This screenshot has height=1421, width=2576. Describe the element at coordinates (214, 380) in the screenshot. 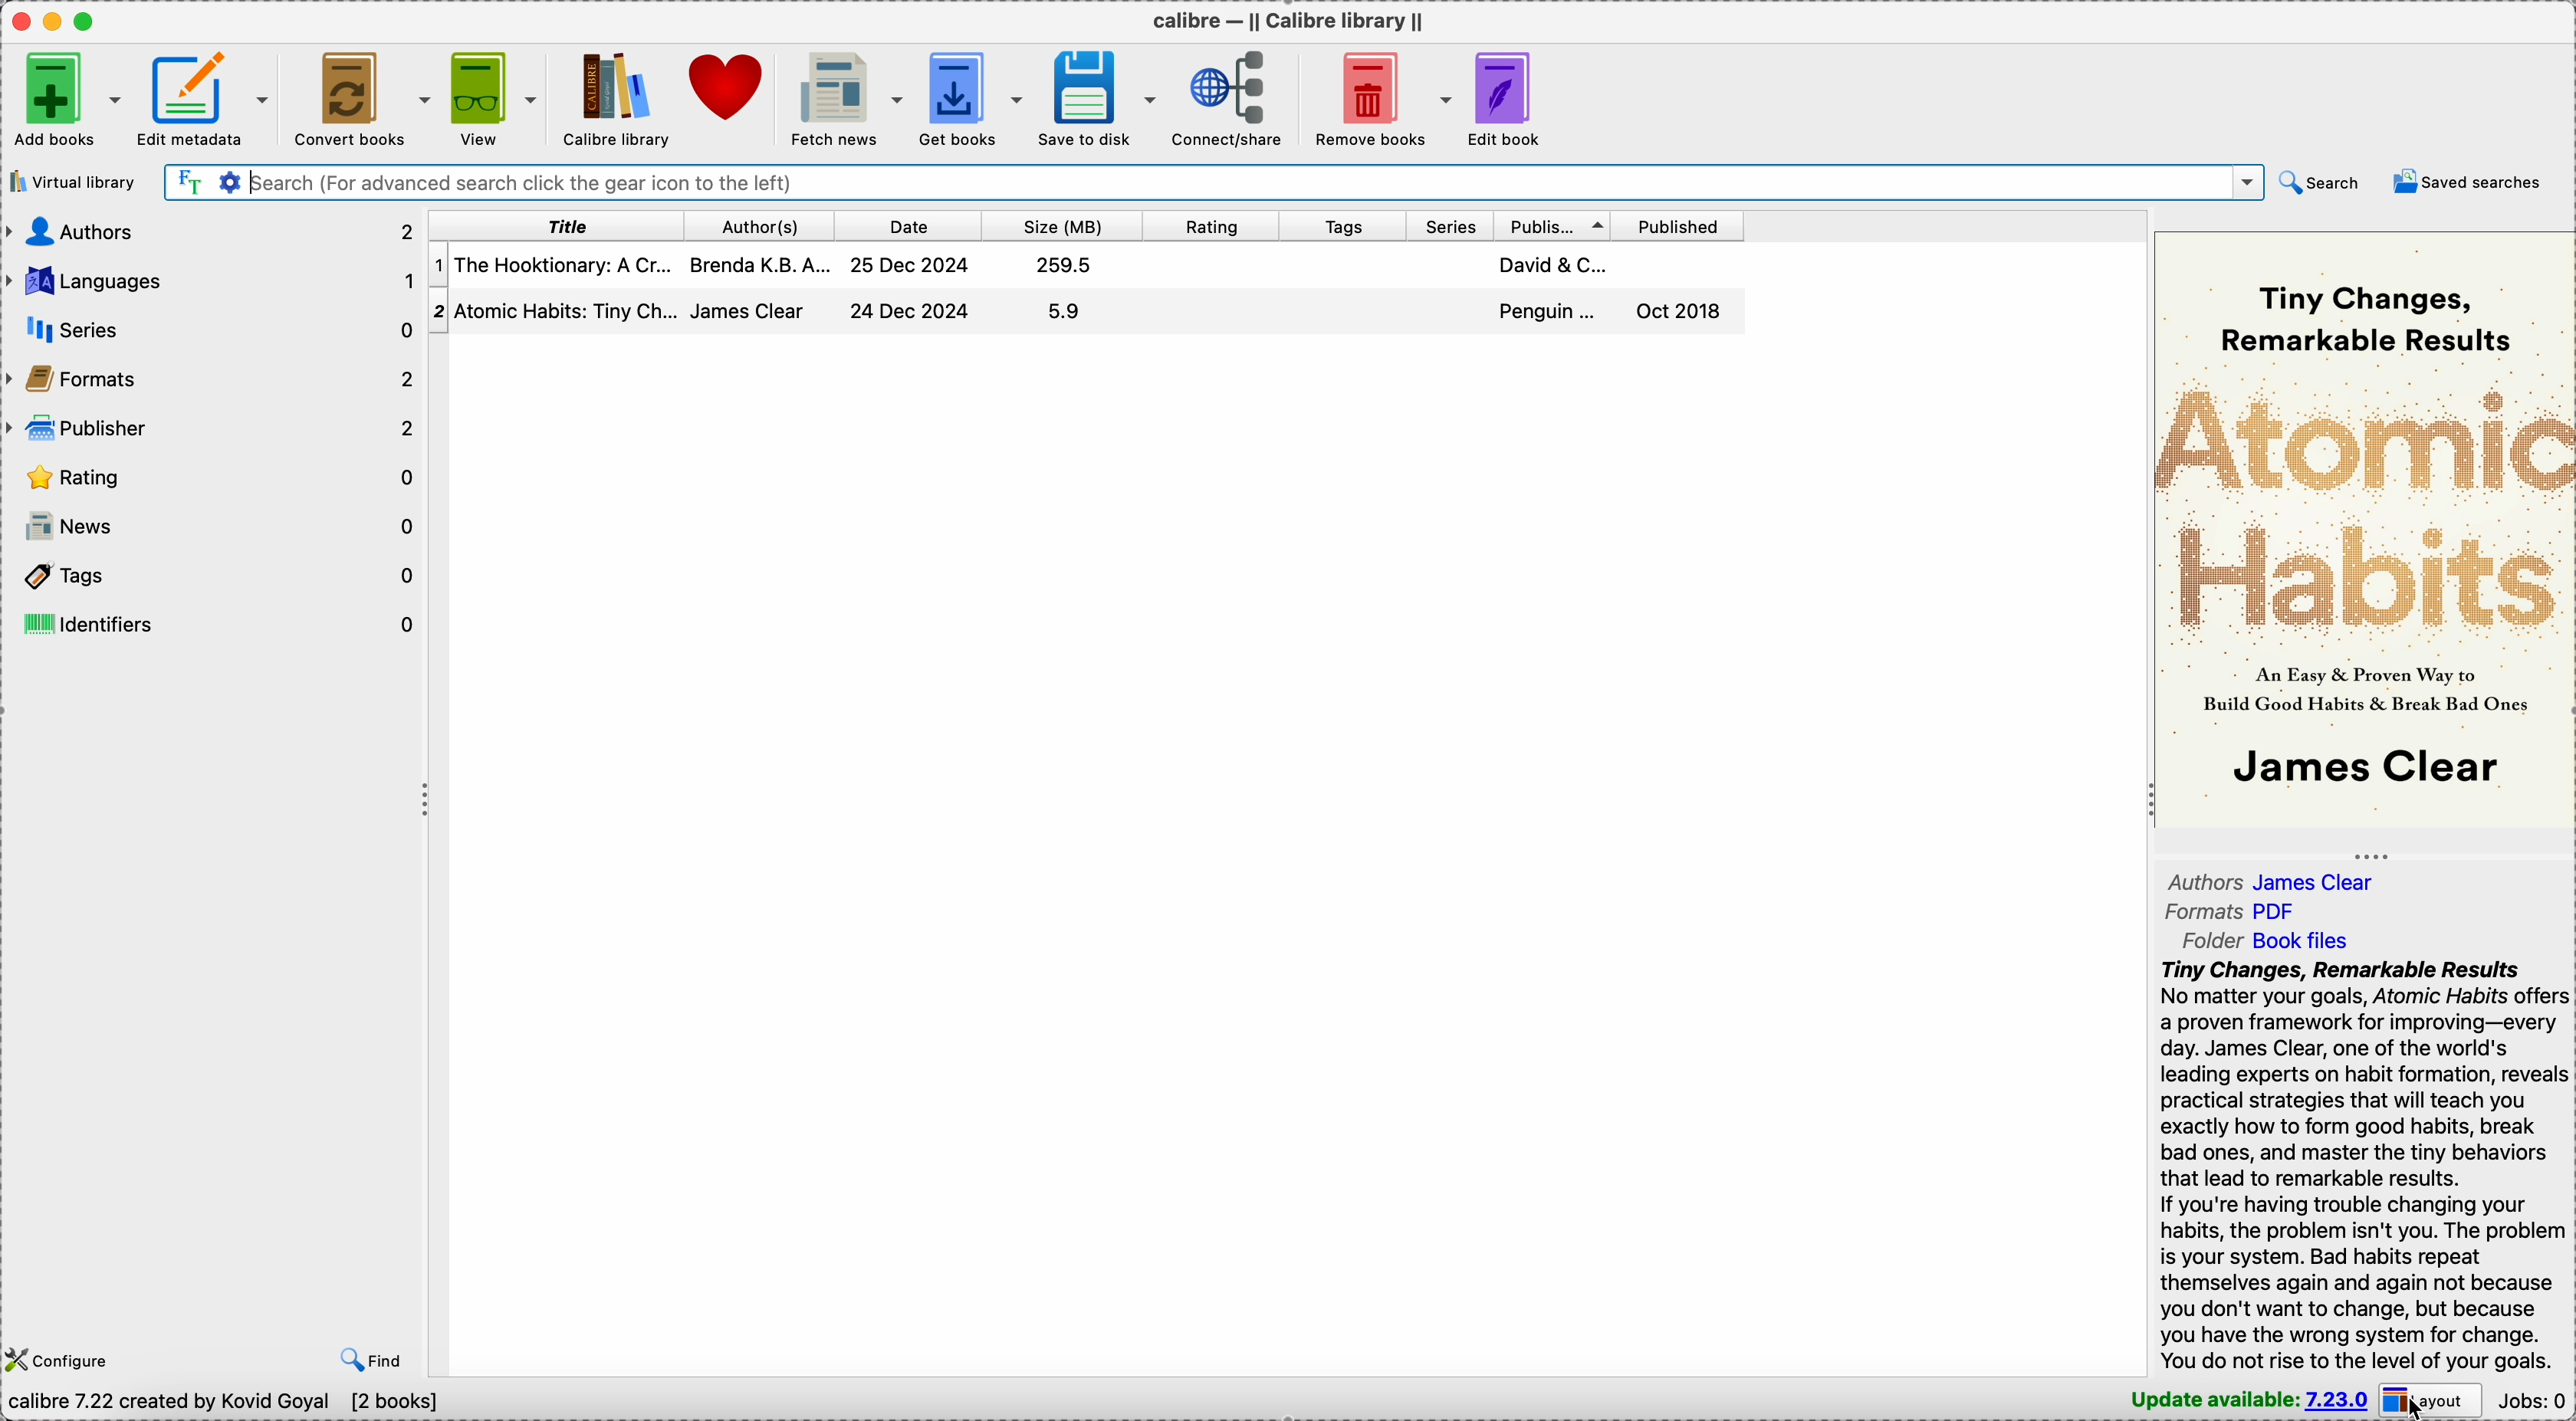

I see `formats` at that location.